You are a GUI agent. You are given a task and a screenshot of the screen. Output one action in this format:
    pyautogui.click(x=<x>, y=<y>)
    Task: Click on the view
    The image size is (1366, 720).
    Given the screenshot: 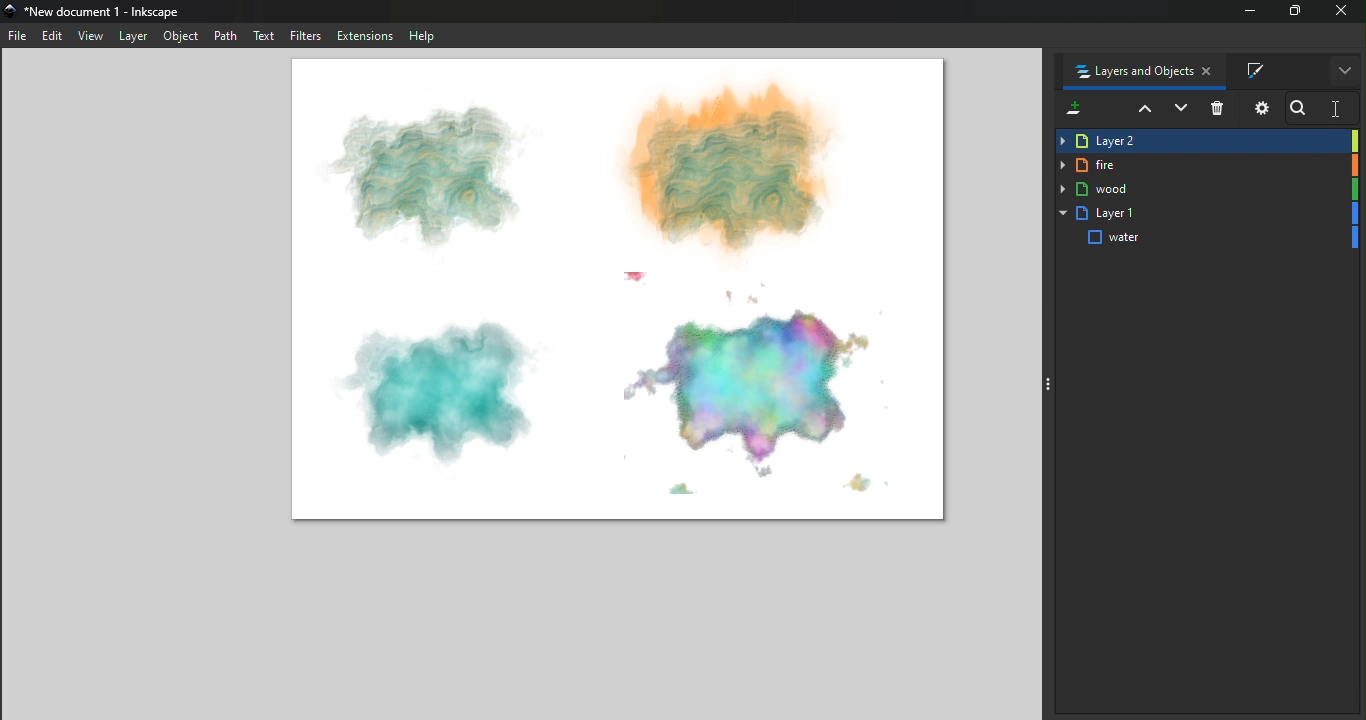 What is the action you would take?
    pyautogui.click(x=91, y=38)
    